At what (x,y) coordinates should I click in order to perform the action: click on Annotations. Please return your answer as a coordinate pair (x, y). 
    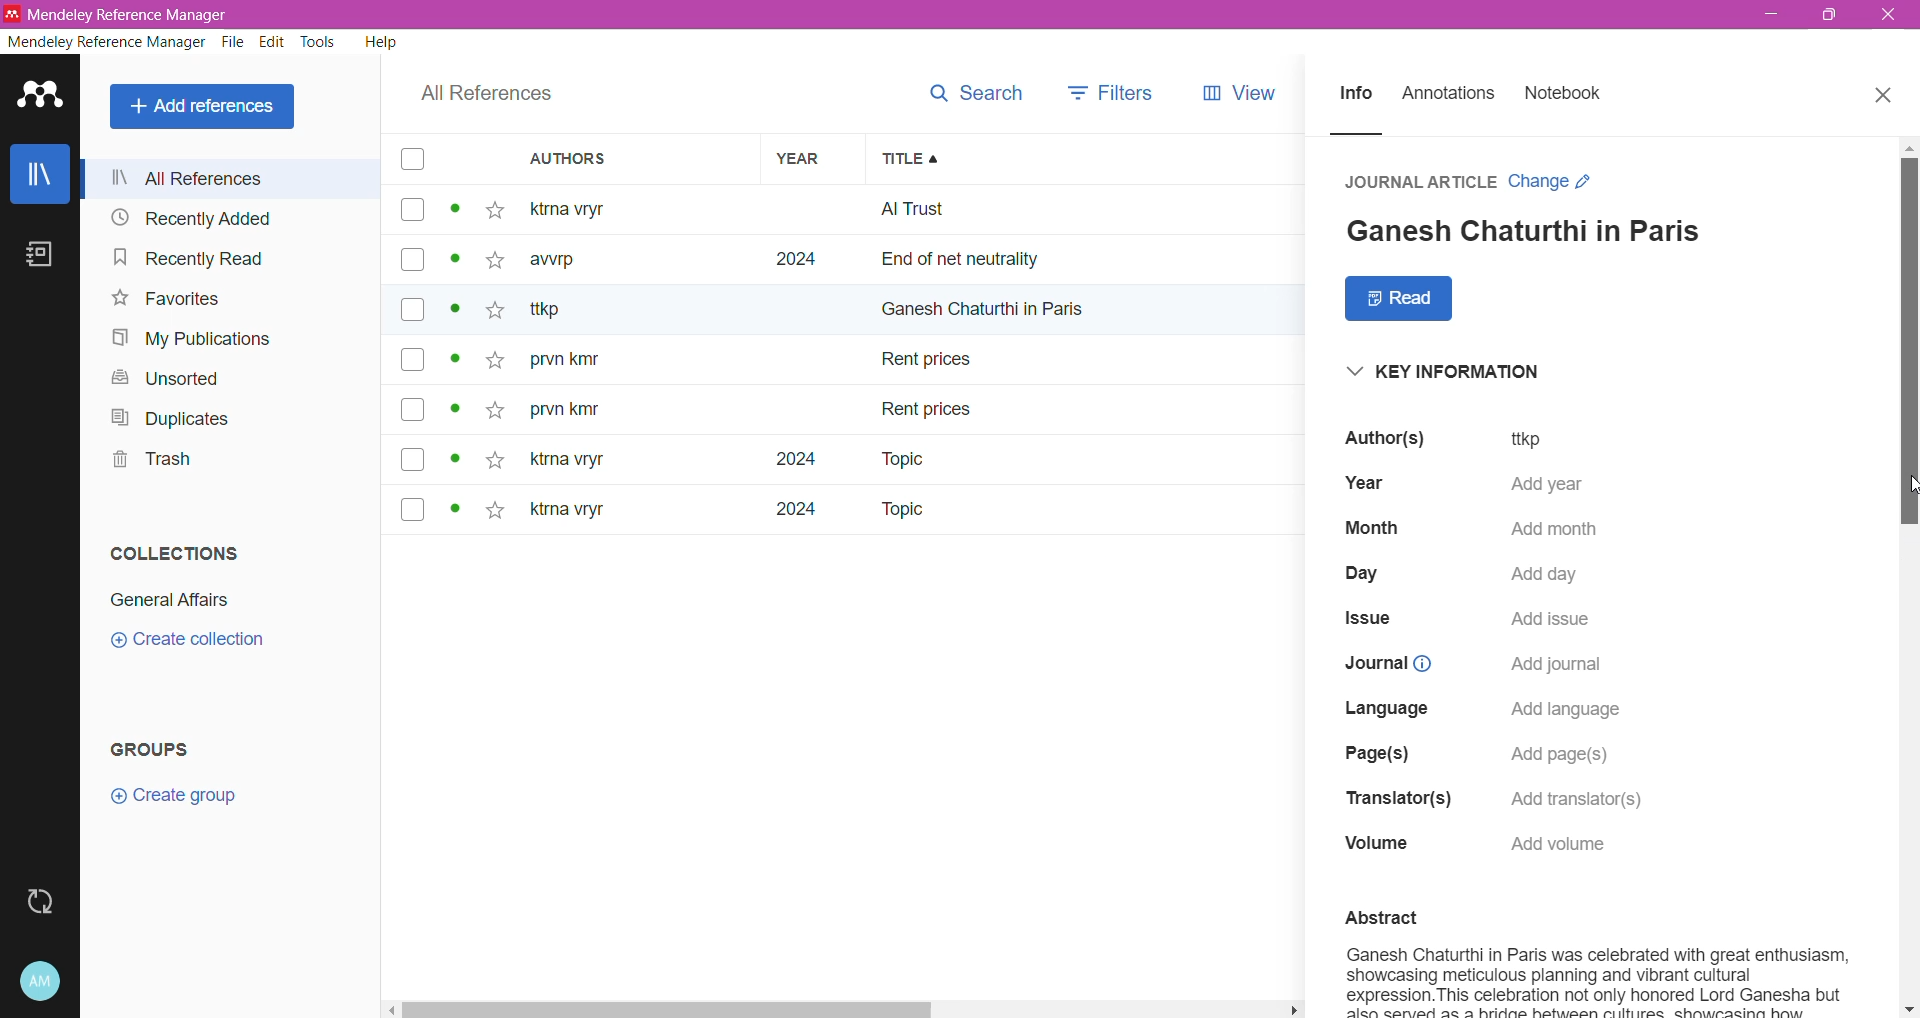
    Looking at the image, I should click on (1454, 95).